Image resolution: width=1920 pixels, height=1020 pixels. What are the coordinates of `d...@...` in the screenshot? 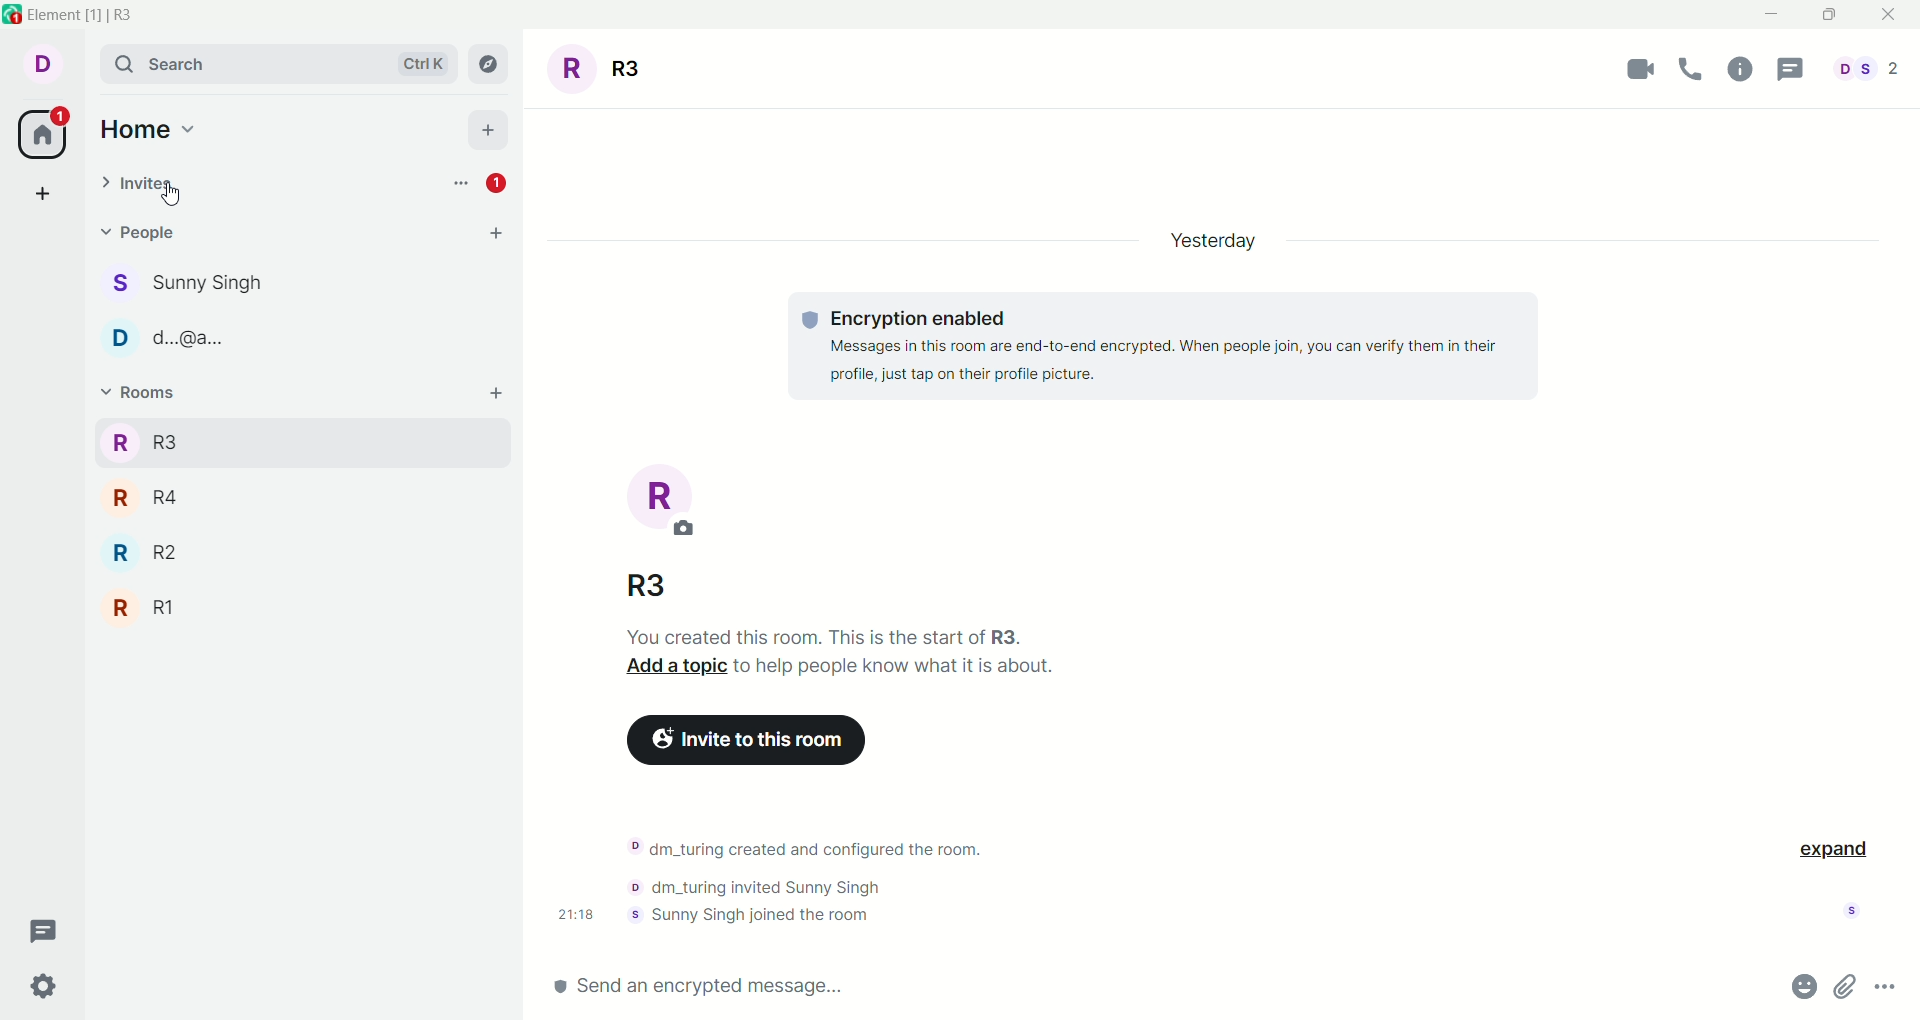 It's located at (302, 337).